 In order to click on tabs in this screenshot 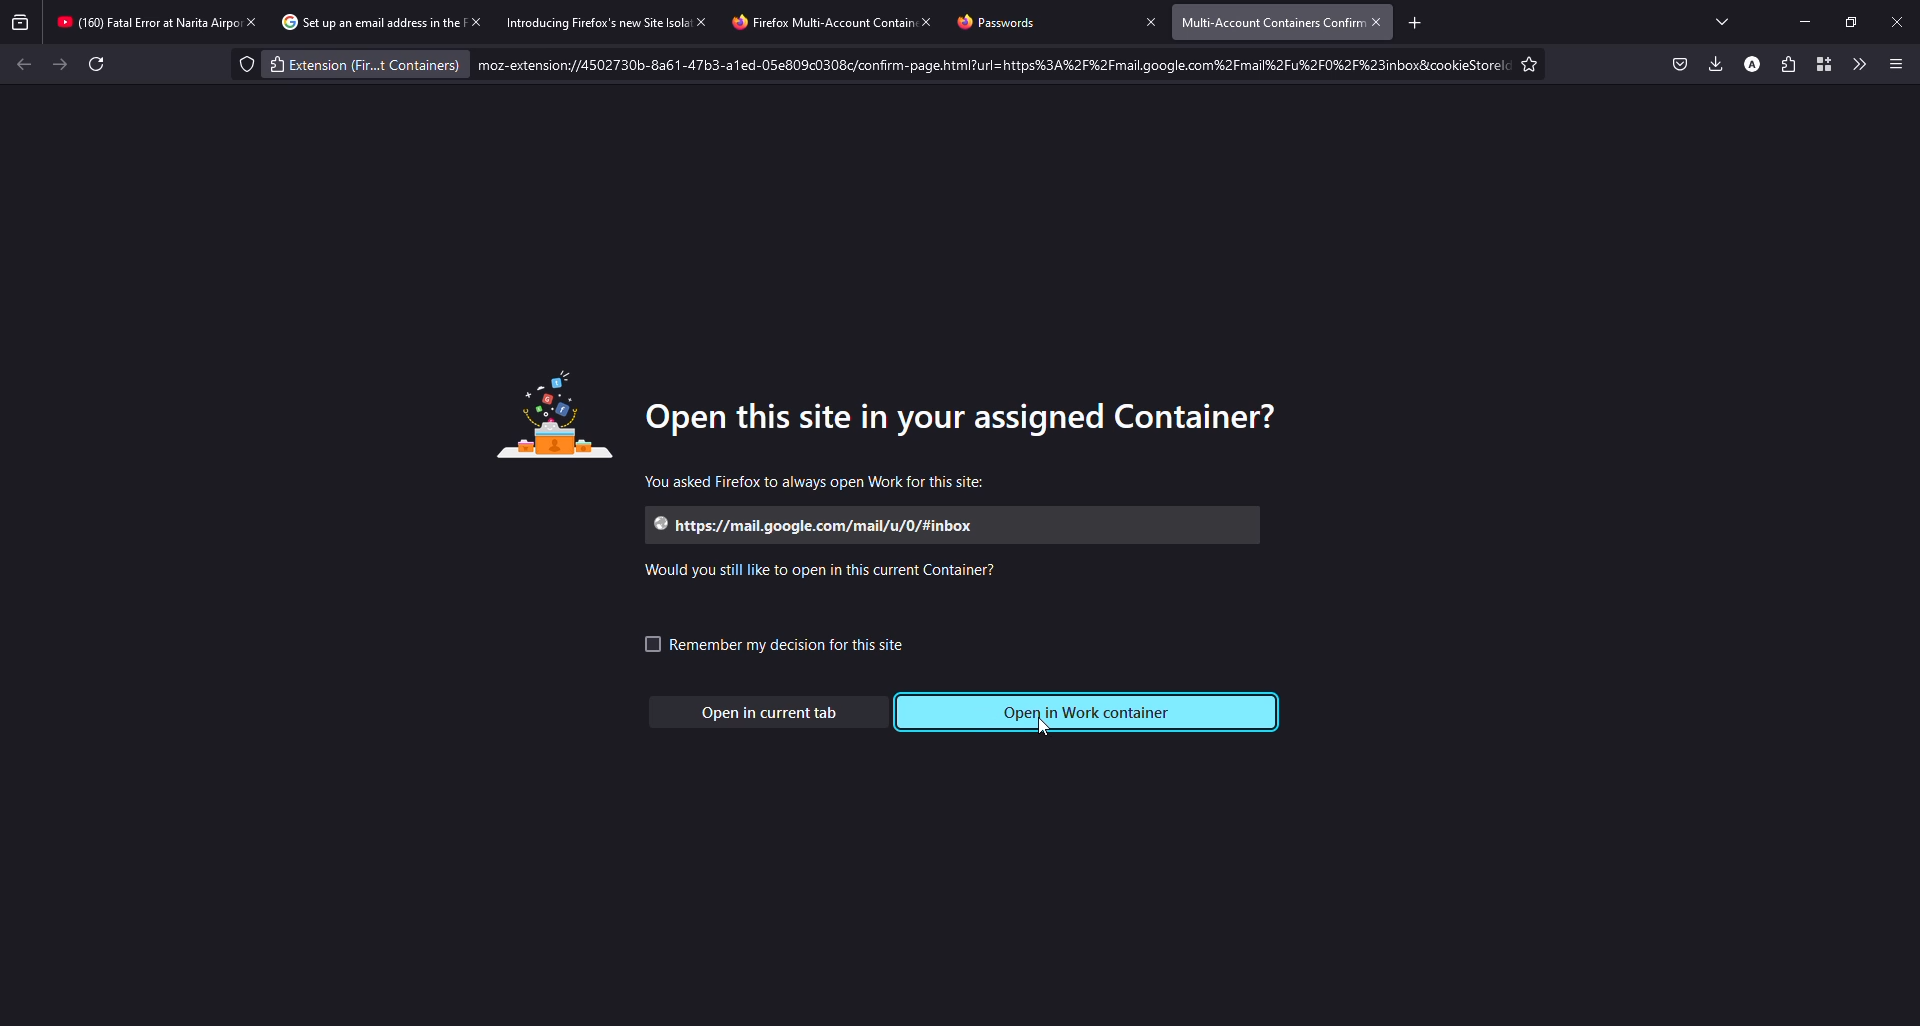, I will do `click(1722, 20)`.